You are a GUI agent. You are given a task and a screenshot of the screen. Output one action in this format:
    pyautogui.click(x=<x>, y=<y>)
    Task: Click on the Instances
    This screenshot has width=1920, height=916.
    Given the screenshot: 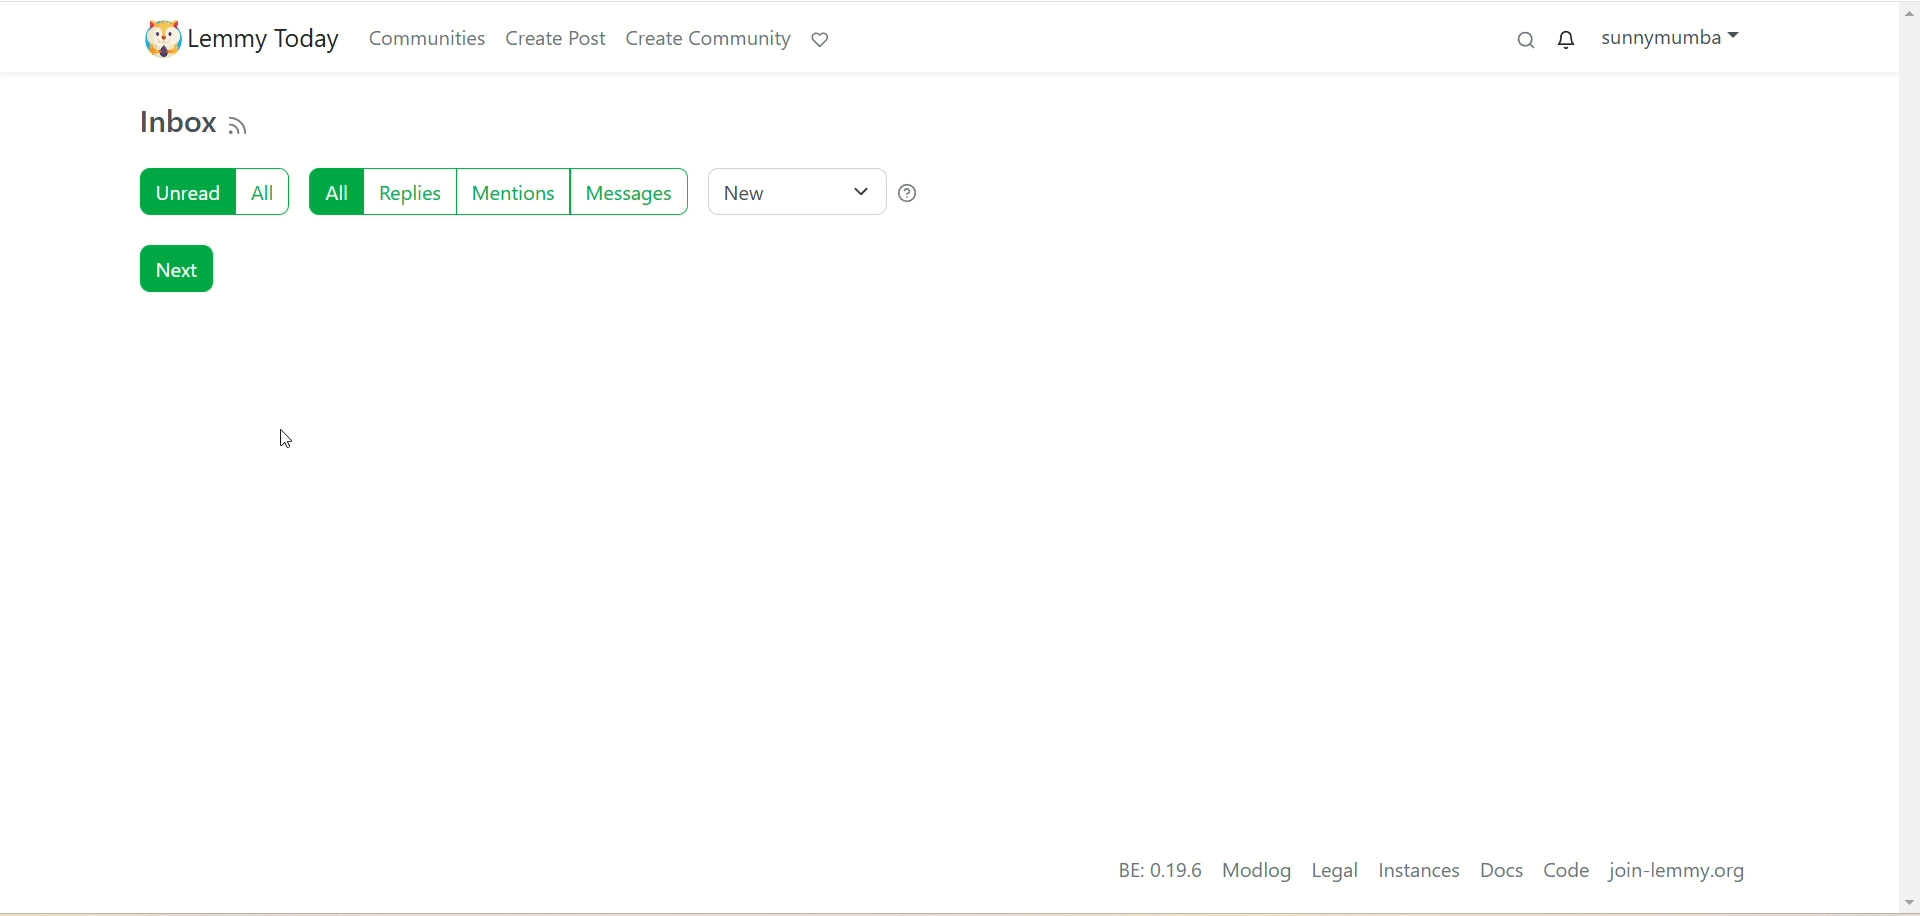 What is the action you would take?
    pyautogui.click(x=1419, y=871)
    